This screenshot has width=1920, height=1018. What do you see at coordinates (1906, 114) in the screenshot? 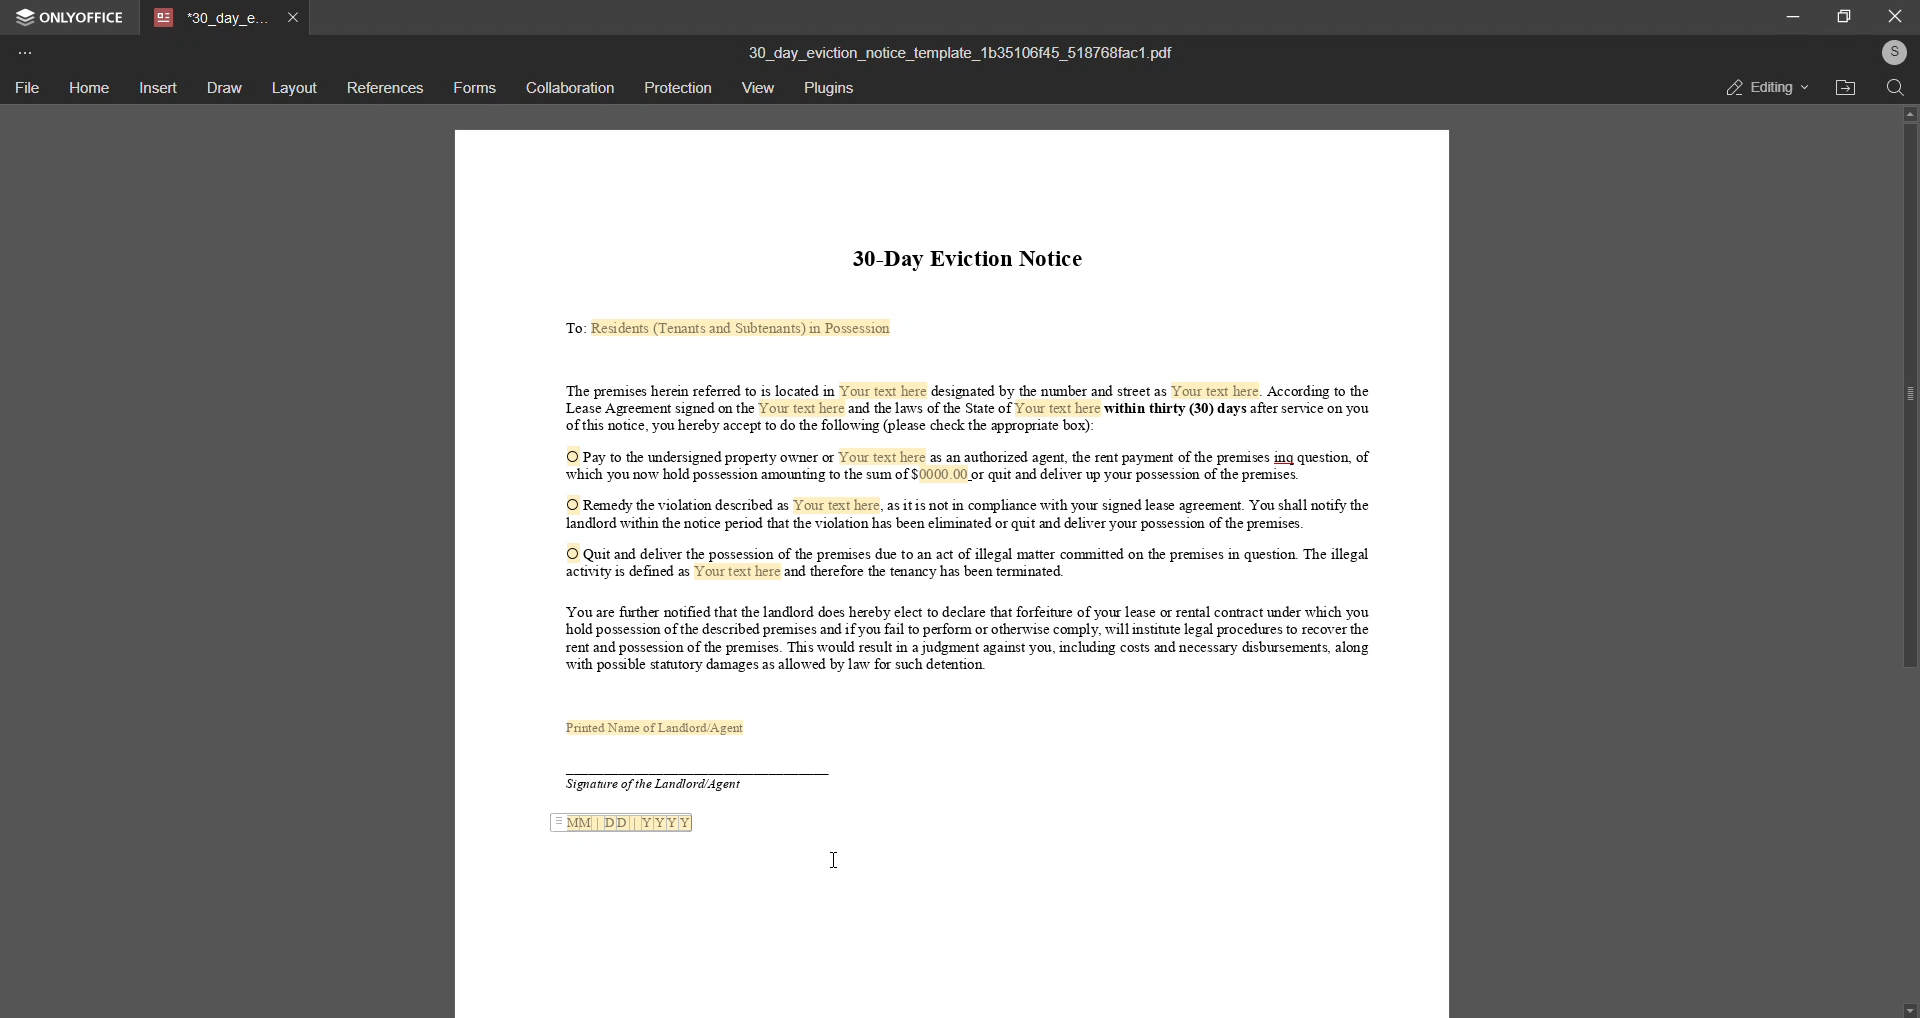
I see `scroll up` at bounding box center [1906, 114].